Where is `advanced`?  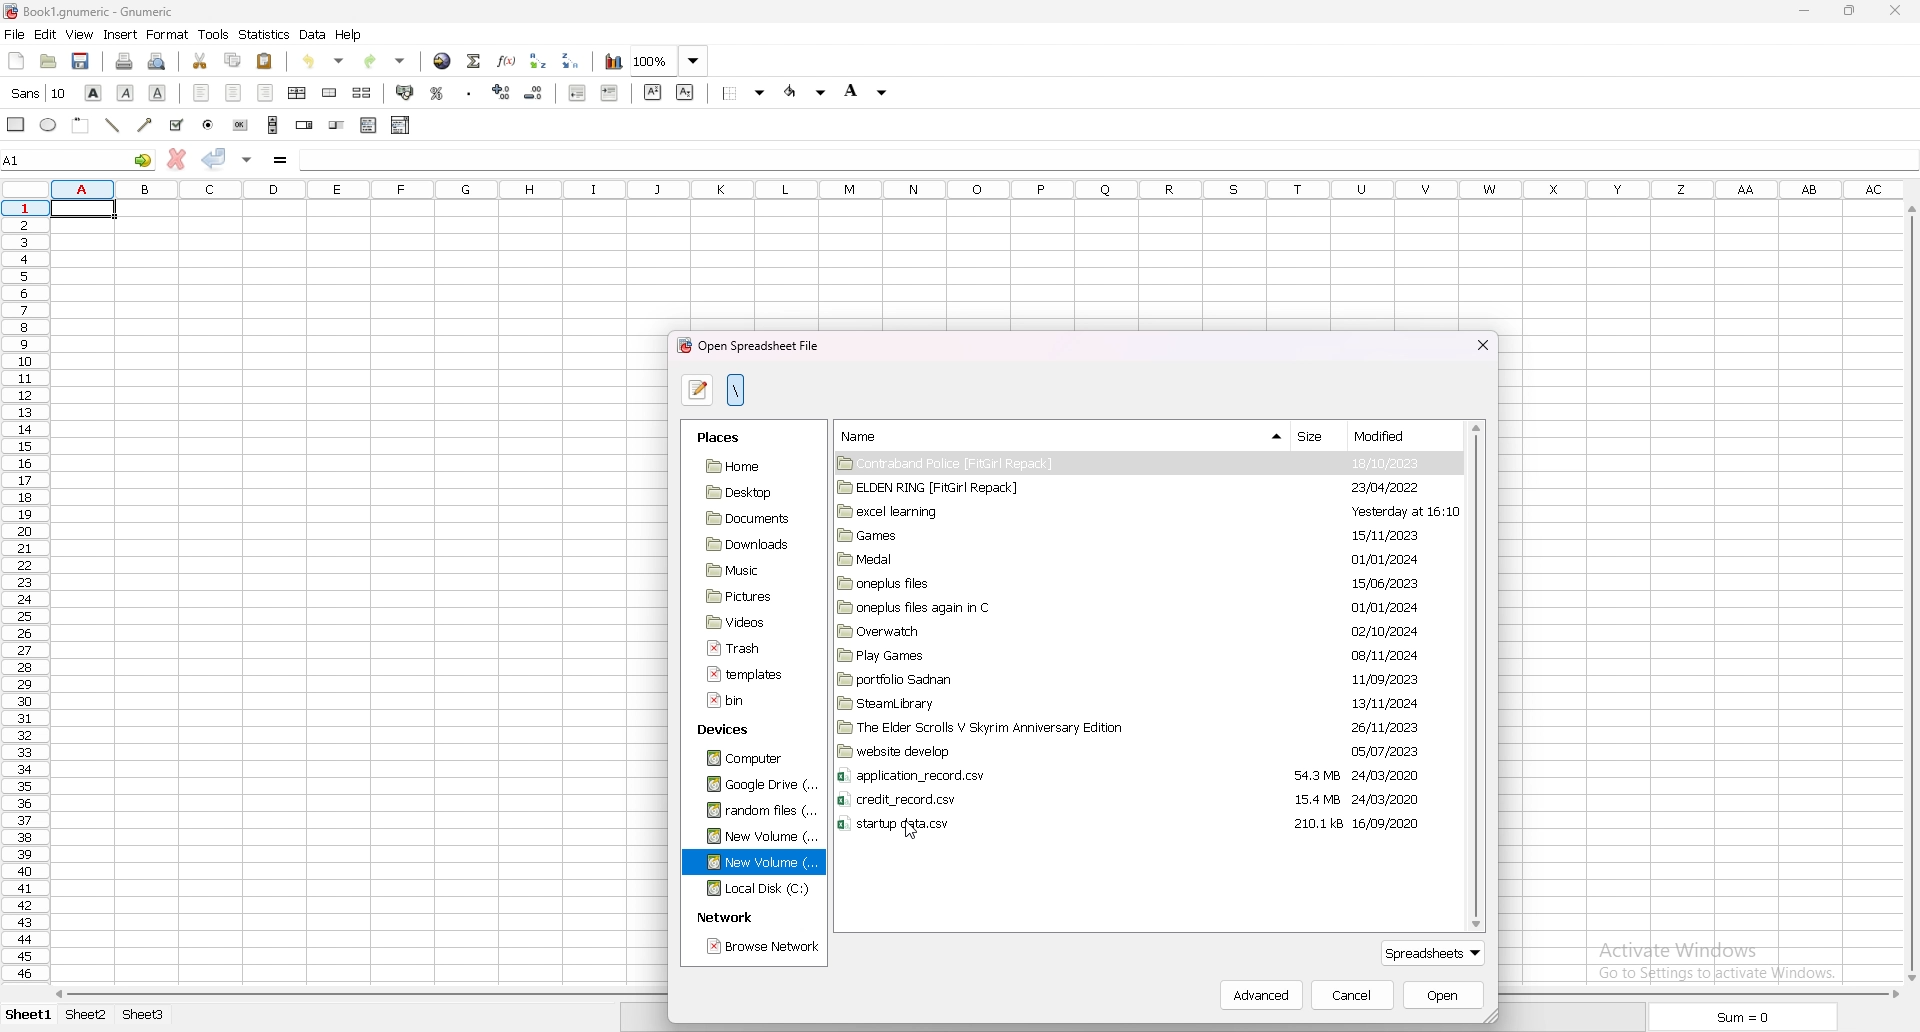 advanced is located at coordinates (1267, 998).